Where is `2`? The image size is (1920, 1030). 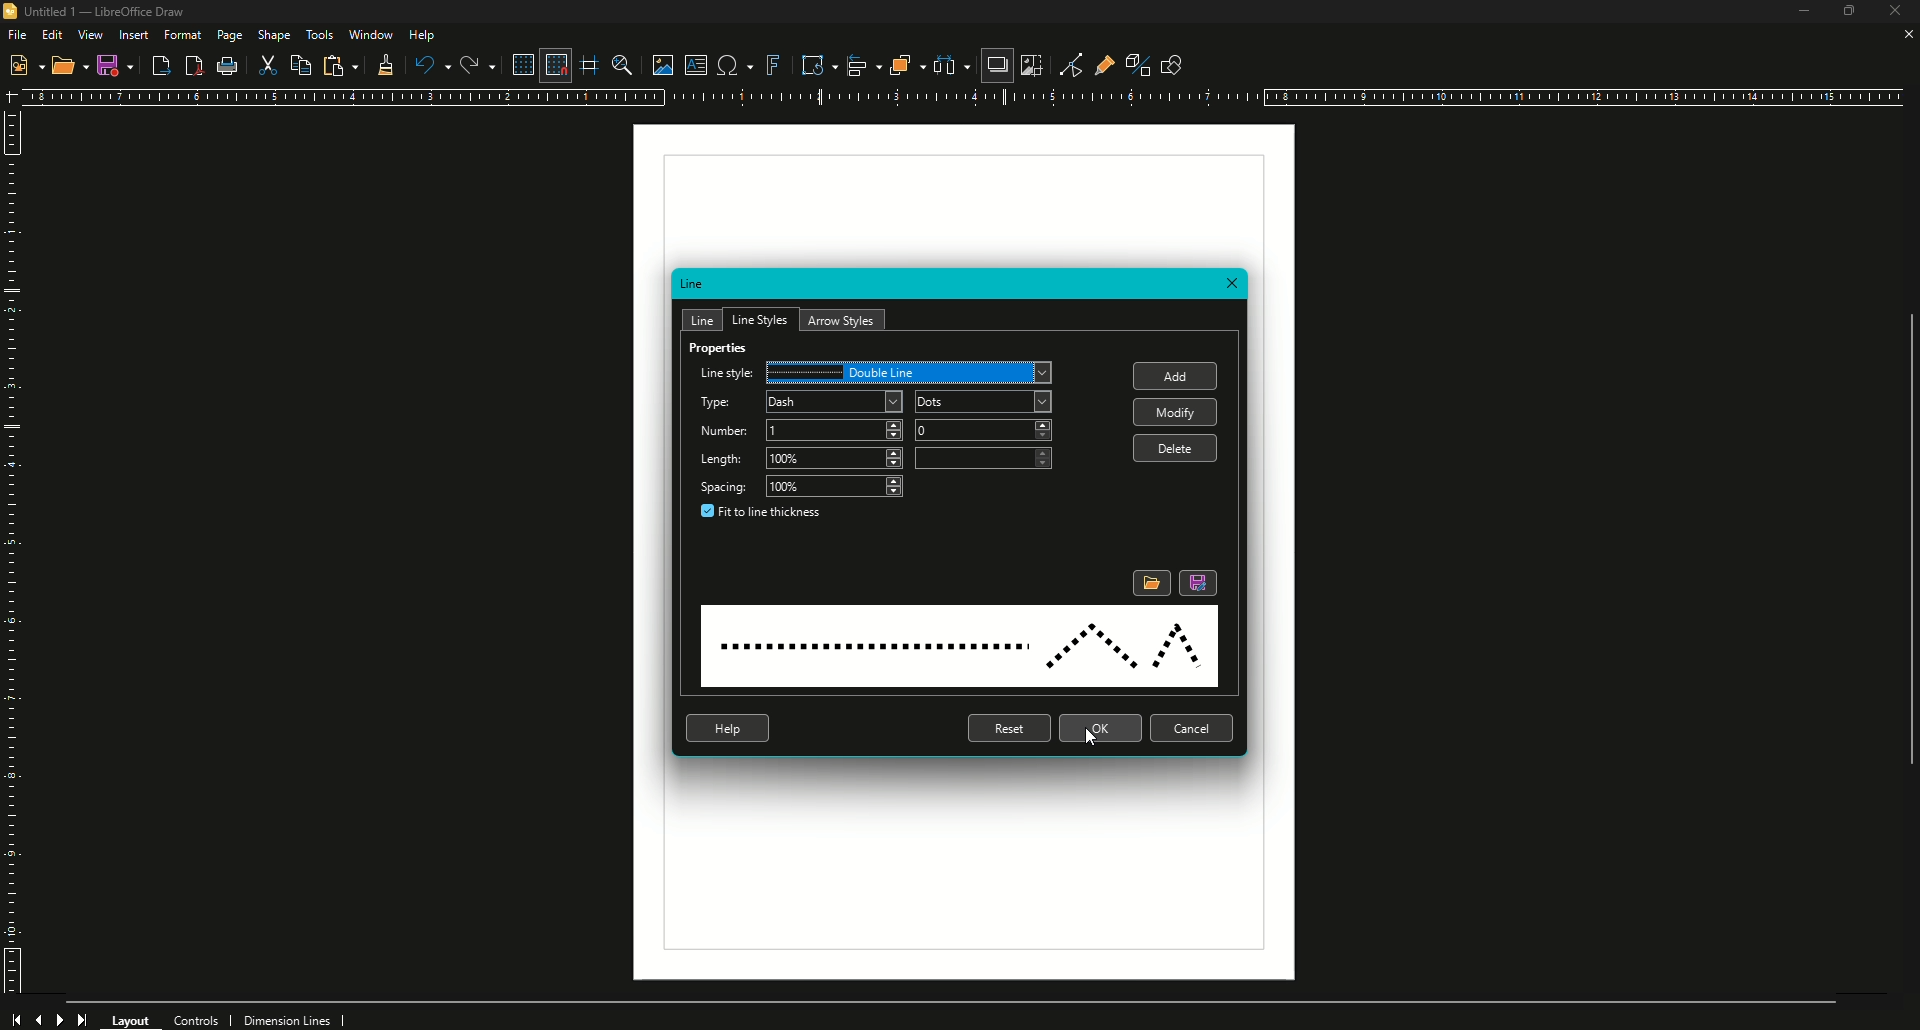 2 is located at coordinates (986, 429).